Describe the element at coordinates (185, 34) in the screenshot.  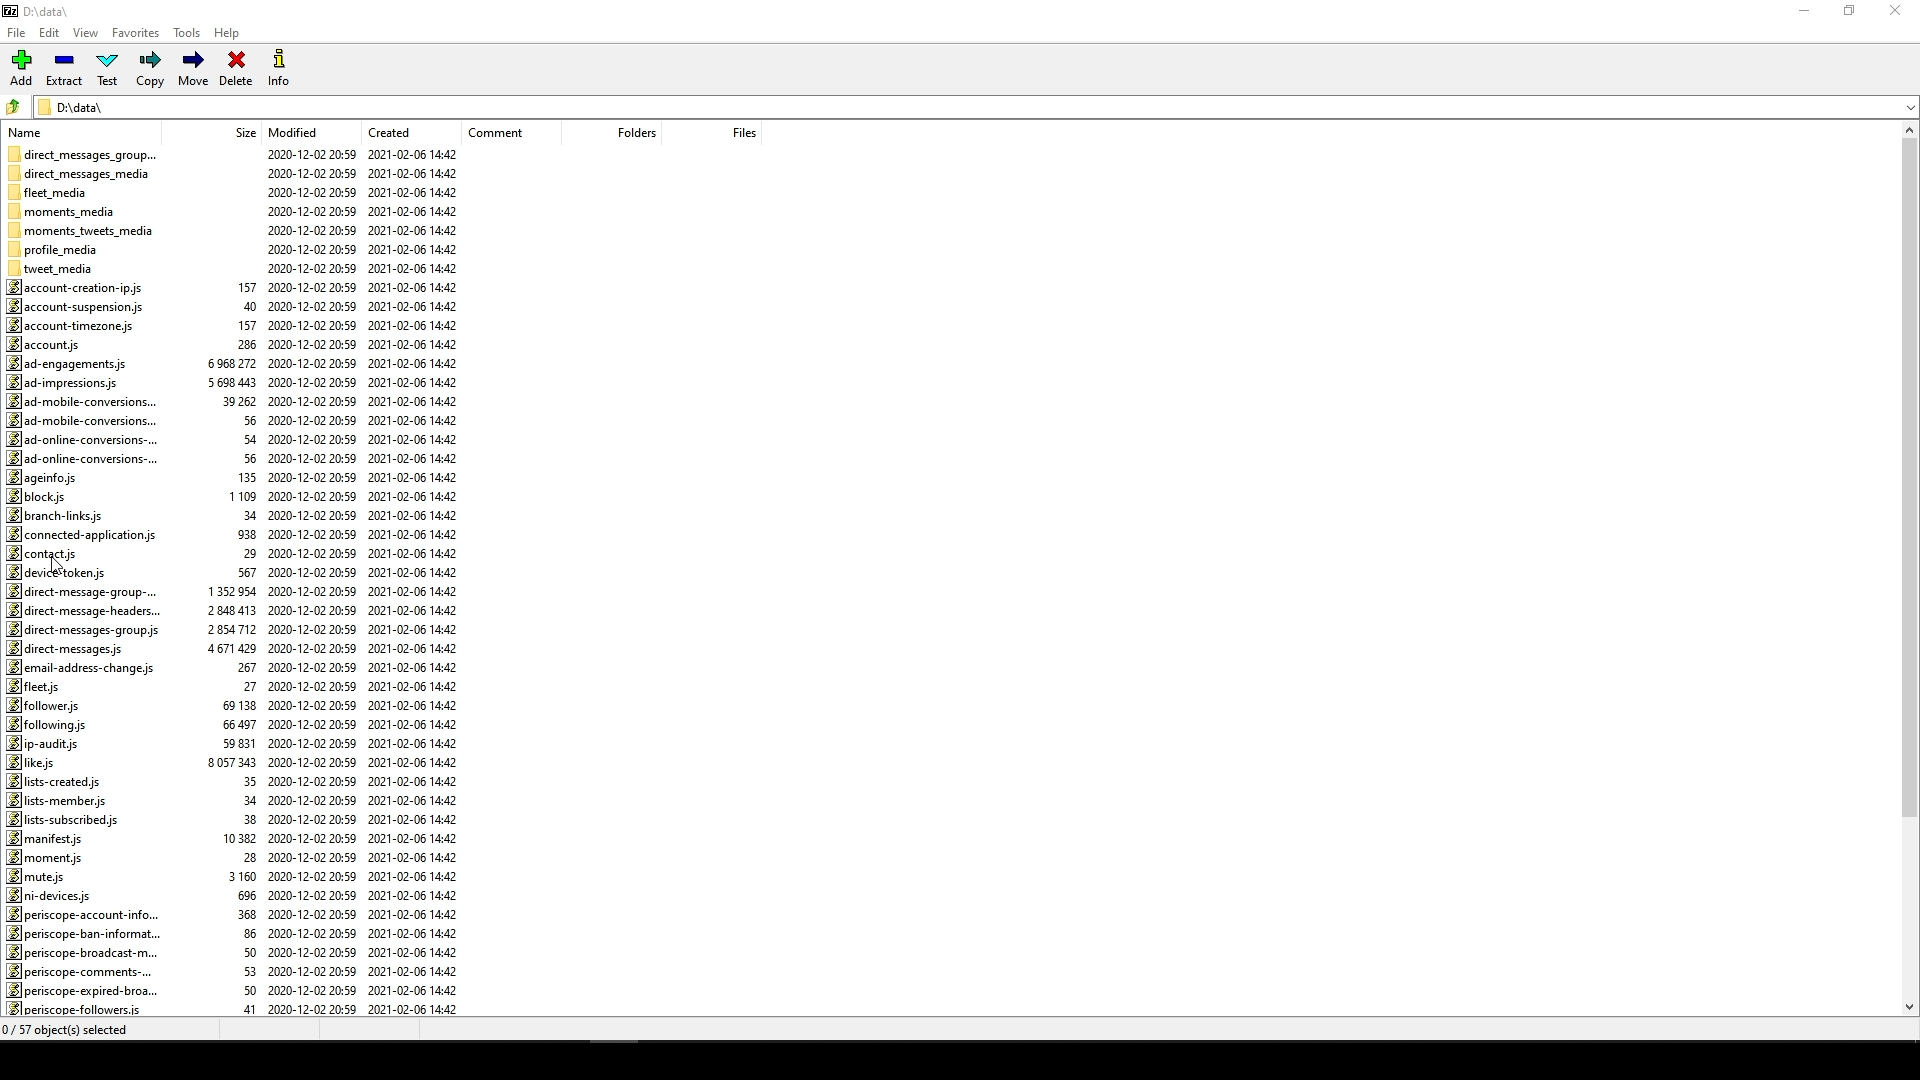
I see `Tools` at that location.